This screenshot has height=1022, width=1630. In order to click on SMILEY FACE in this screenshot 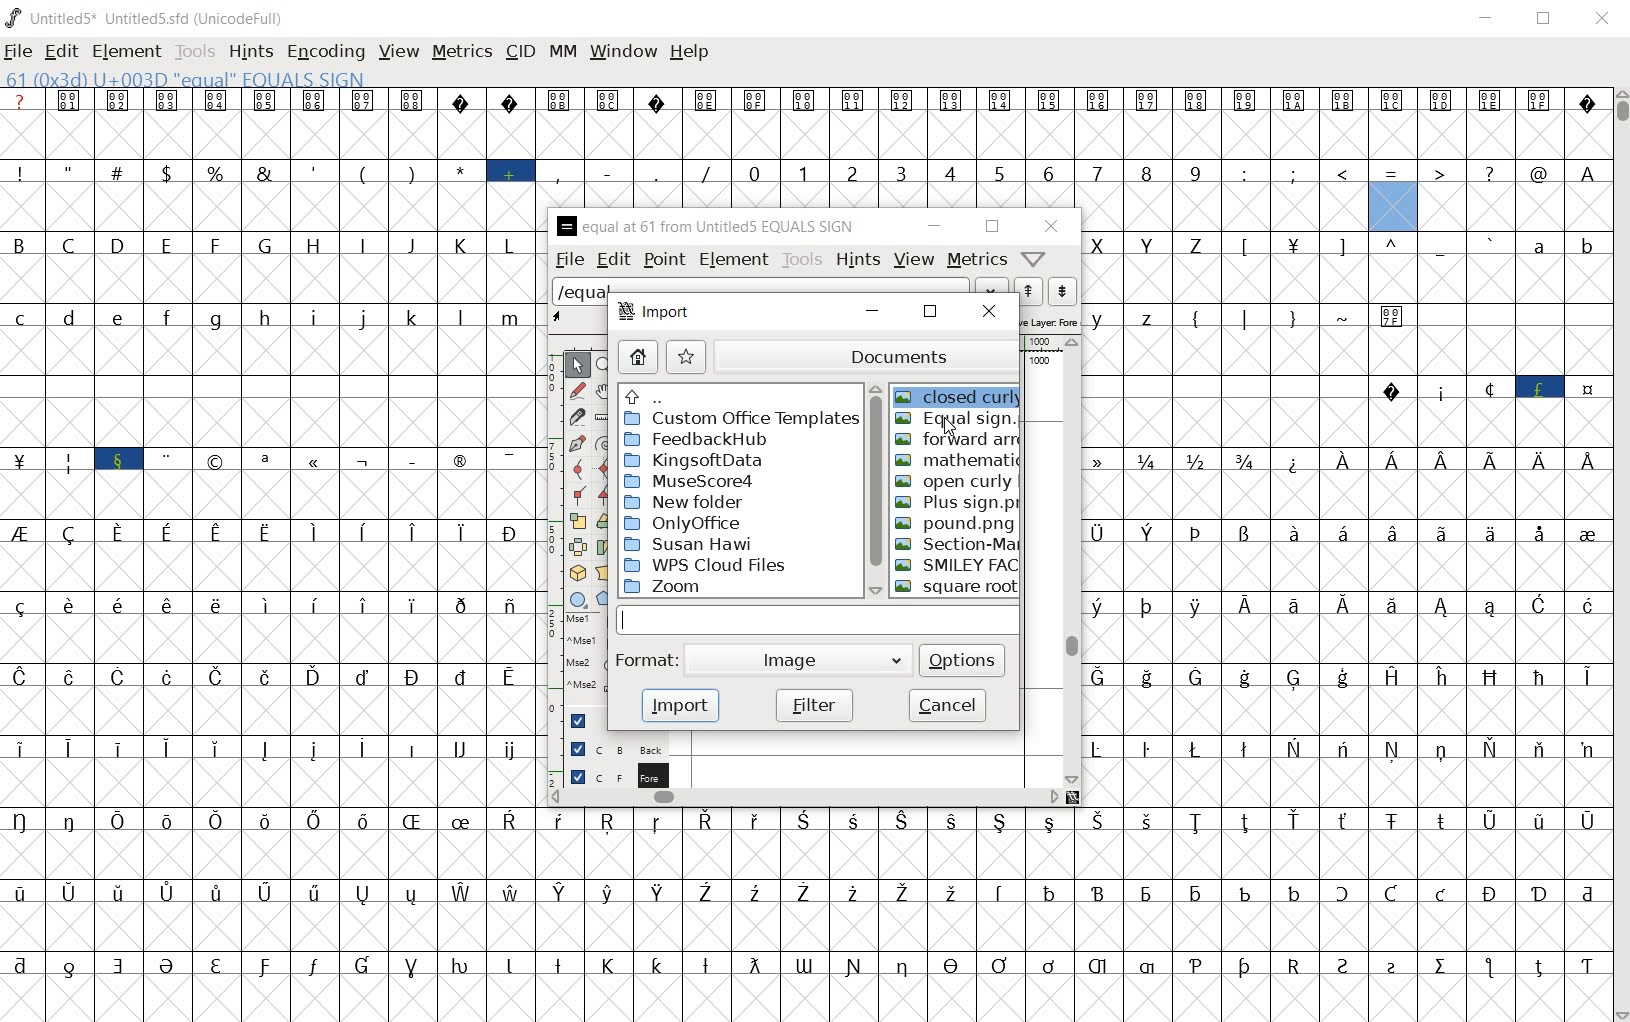, I will do `click(959, 565)`.